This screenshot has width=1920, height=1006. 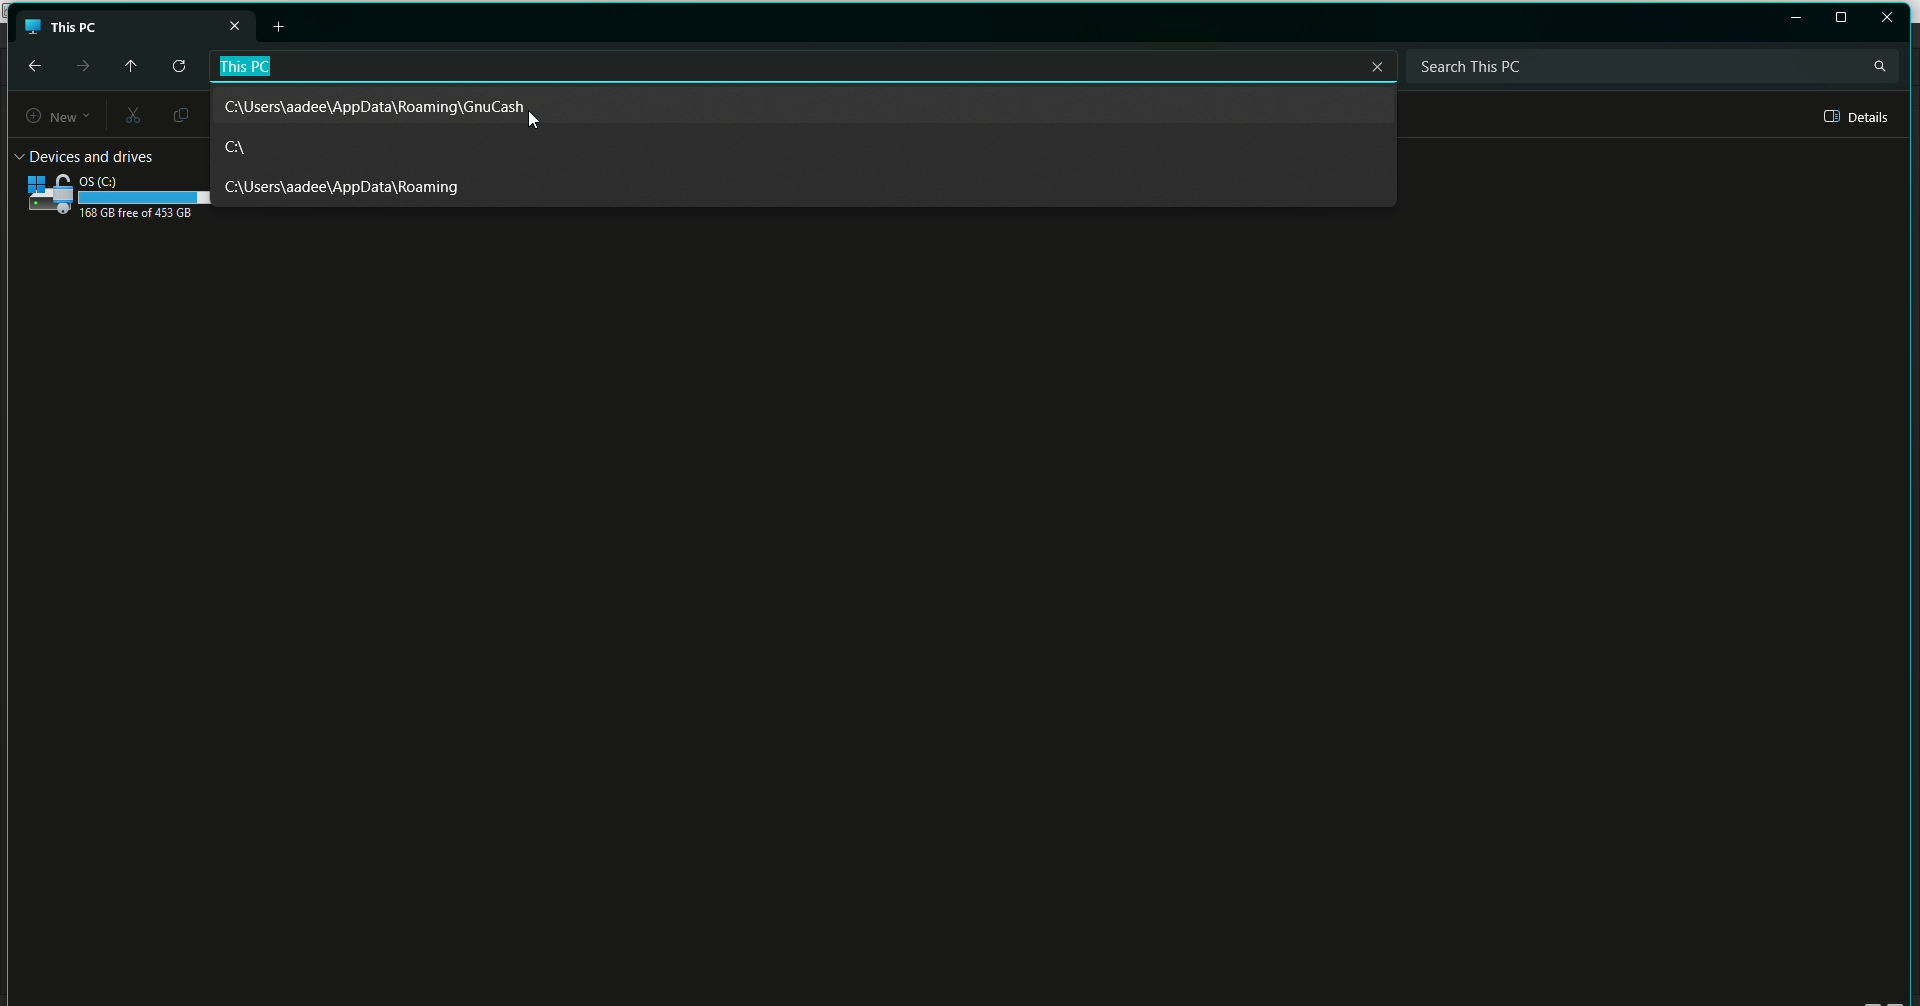 What do you see at coordinates (177, 114) in the screenshot?
I see `Copy` at bounding box center [177, 114].